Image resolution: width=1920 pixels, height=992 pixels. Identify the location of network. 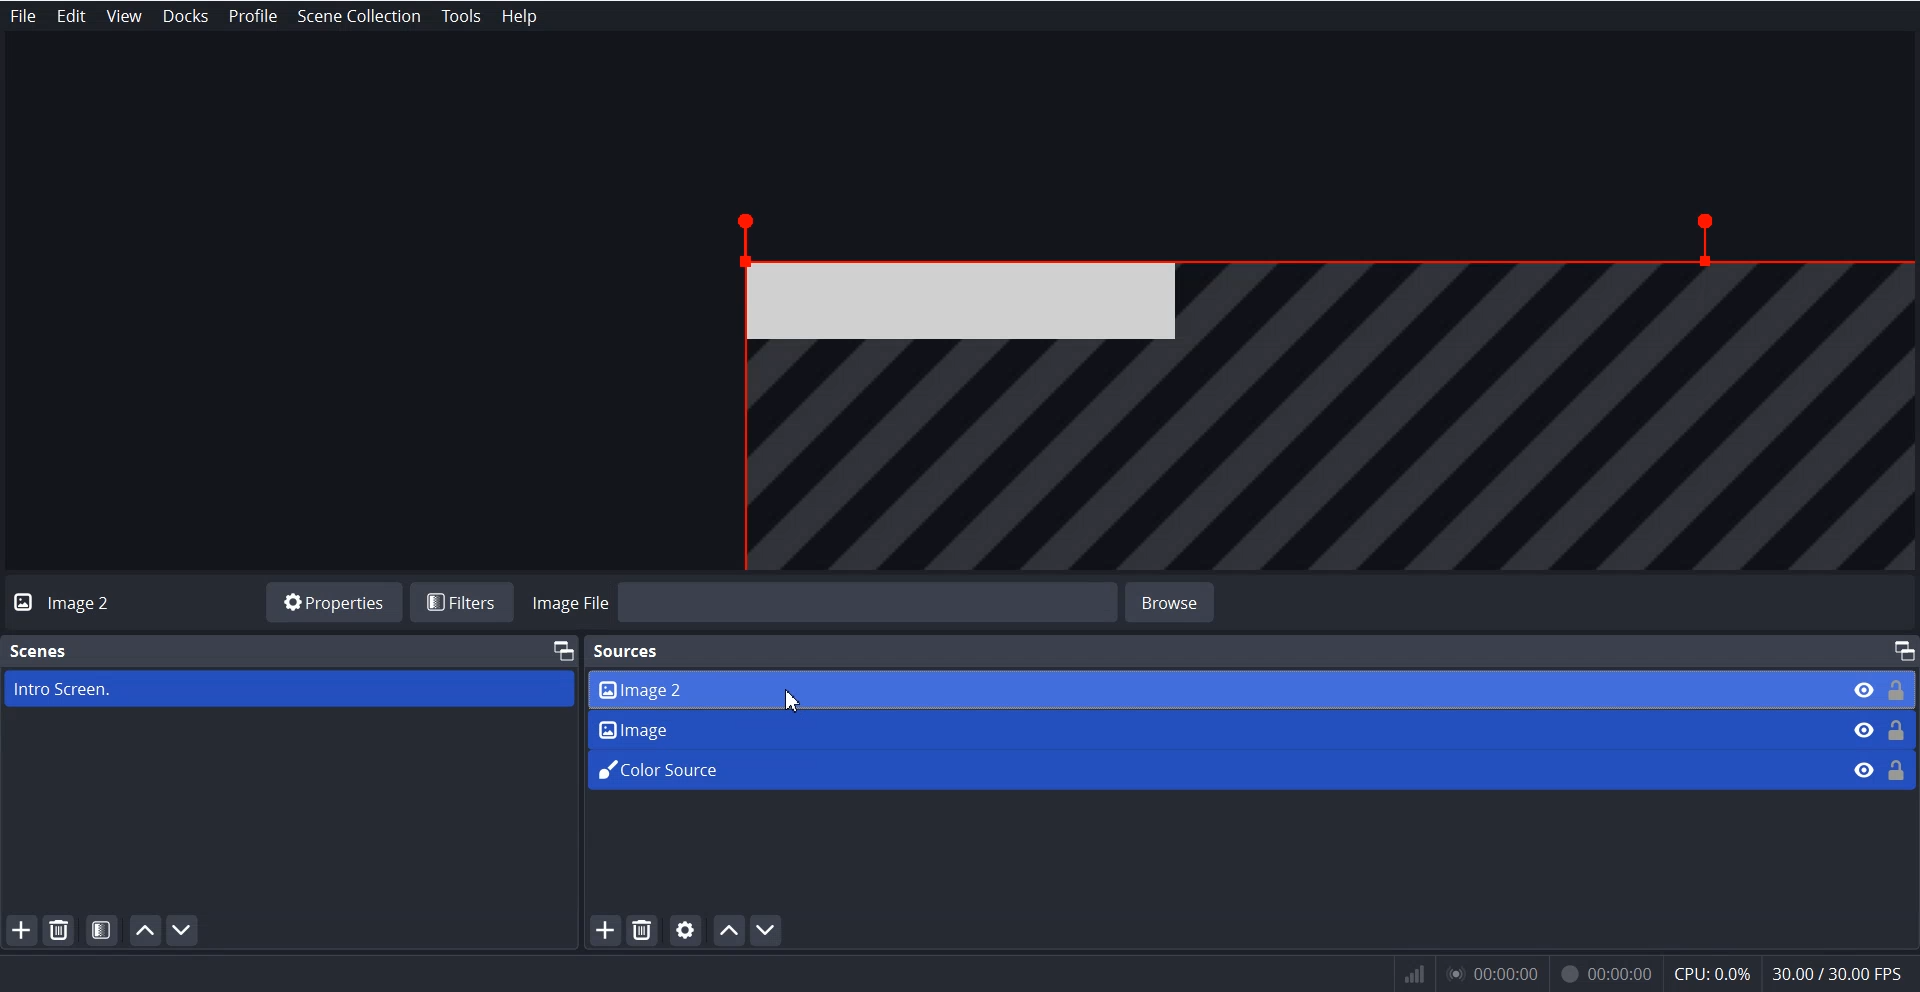
(1411, 974).